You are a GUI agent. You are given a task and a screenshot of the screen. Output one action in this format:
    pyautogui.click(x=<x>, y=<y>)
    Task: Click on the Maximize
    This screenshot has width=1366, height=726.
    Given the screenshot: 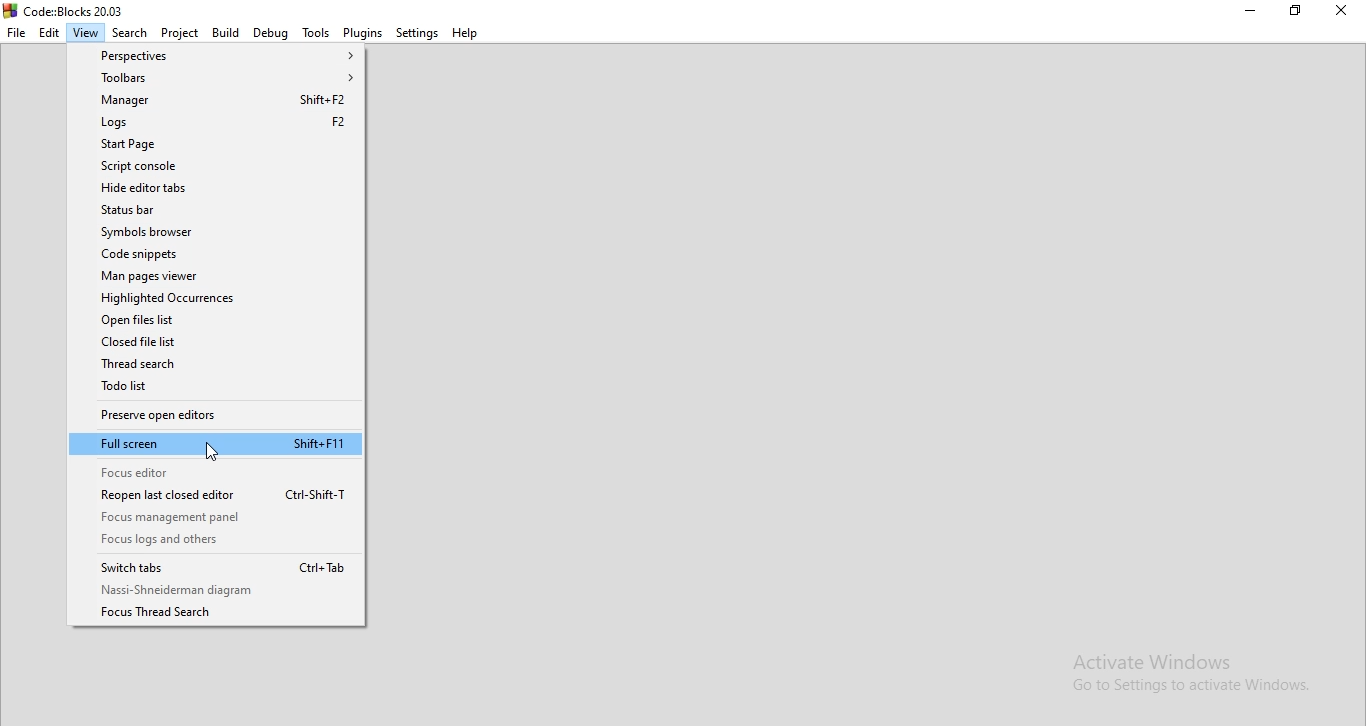 What is the action you would take?
    pyautogui.click(x=1295, y=13)
    